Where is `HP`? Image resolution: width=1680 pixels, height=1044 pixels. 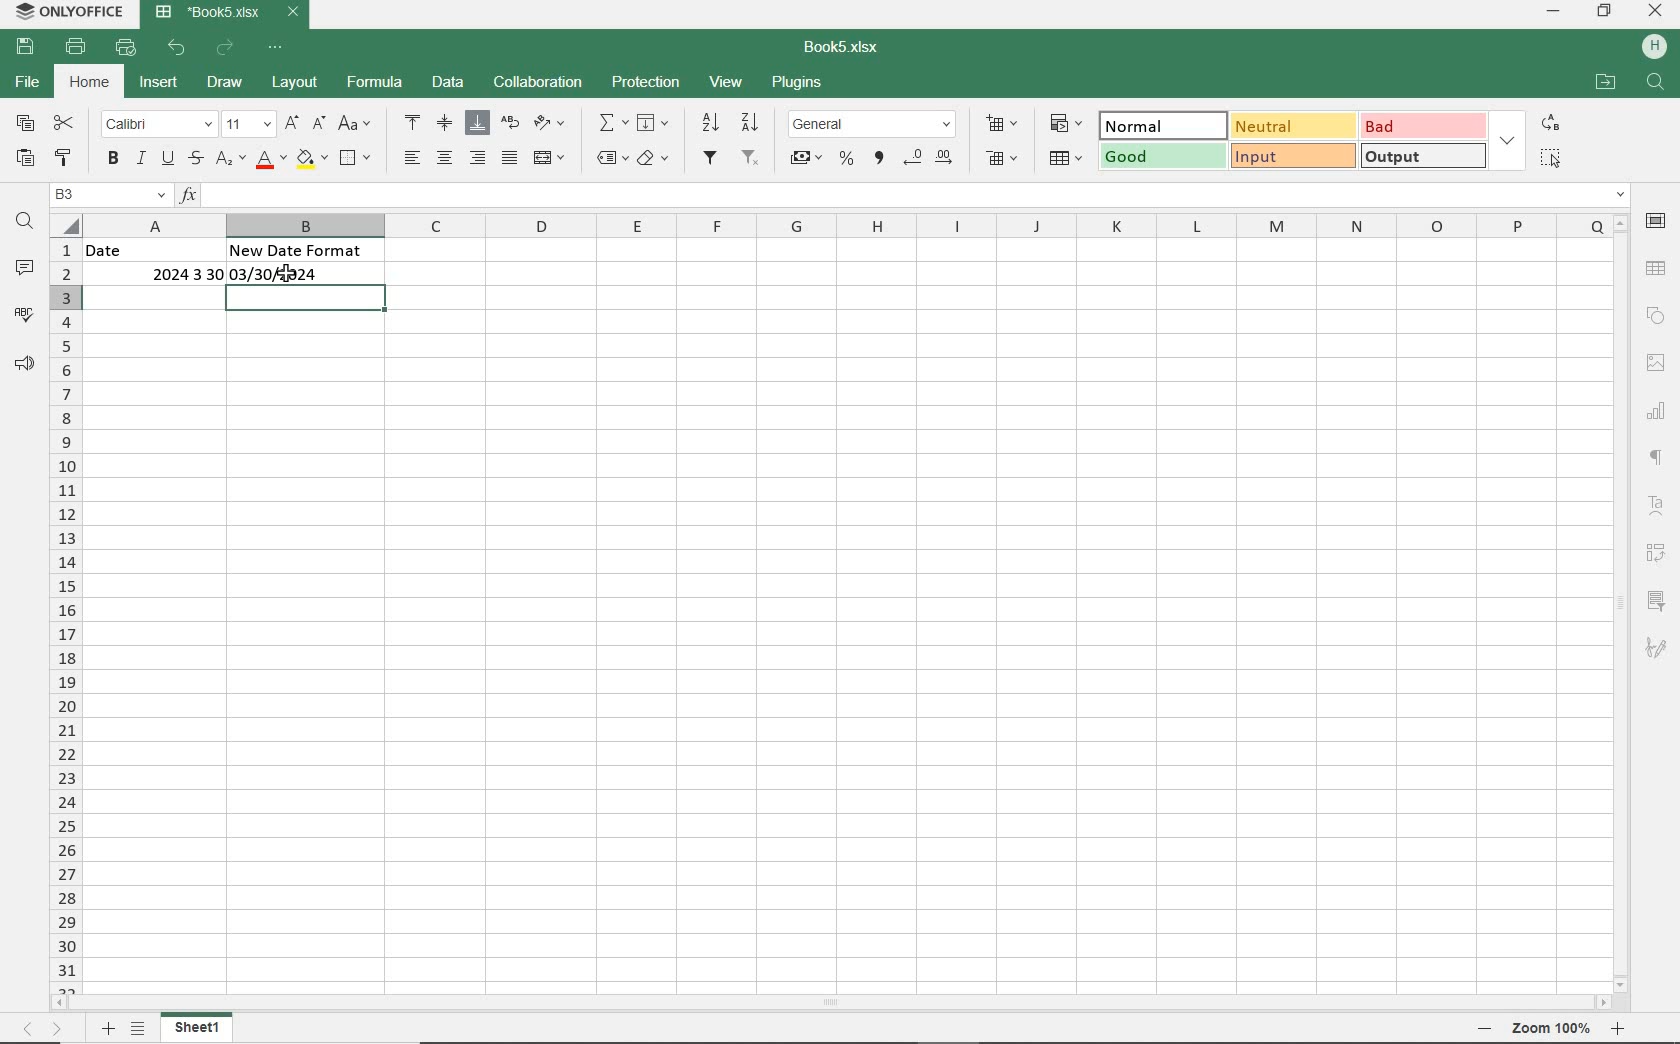 HP is located at coordinates (1652, 47).